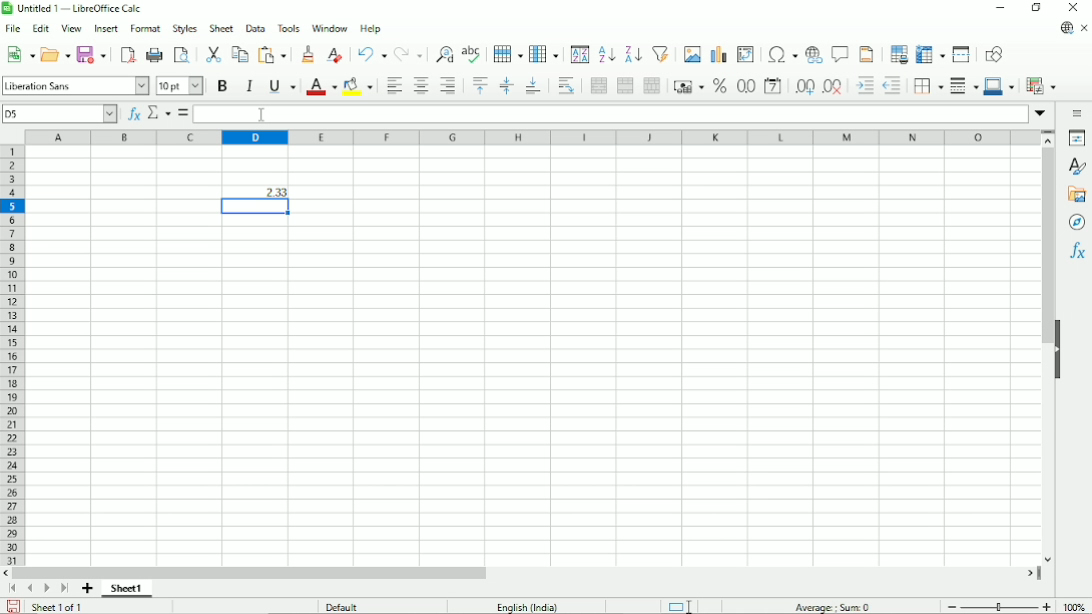  What do you see at coordinates (393, 86) in the screenshot?
I see `Align left` at bounding box center [393, 86].